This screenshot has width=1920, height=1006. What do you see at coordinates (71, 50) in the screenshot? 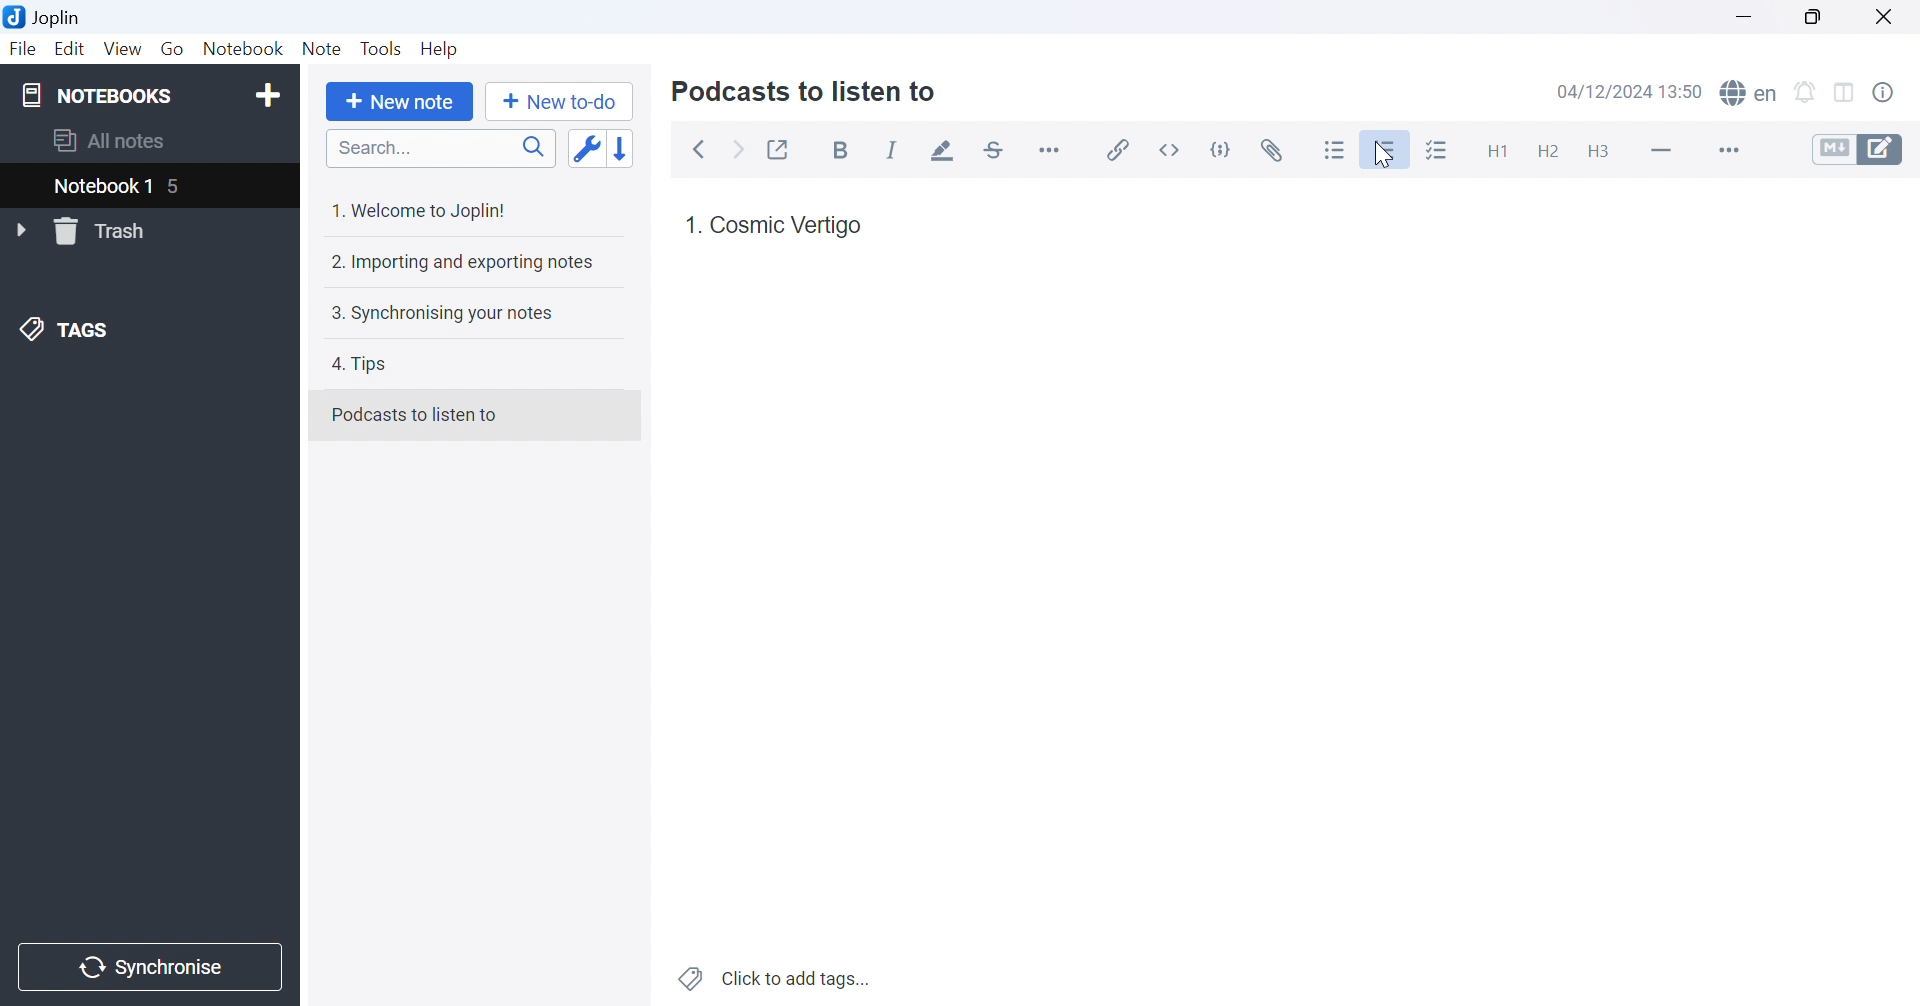
I see `Edit` at bounding box center [71, 50].